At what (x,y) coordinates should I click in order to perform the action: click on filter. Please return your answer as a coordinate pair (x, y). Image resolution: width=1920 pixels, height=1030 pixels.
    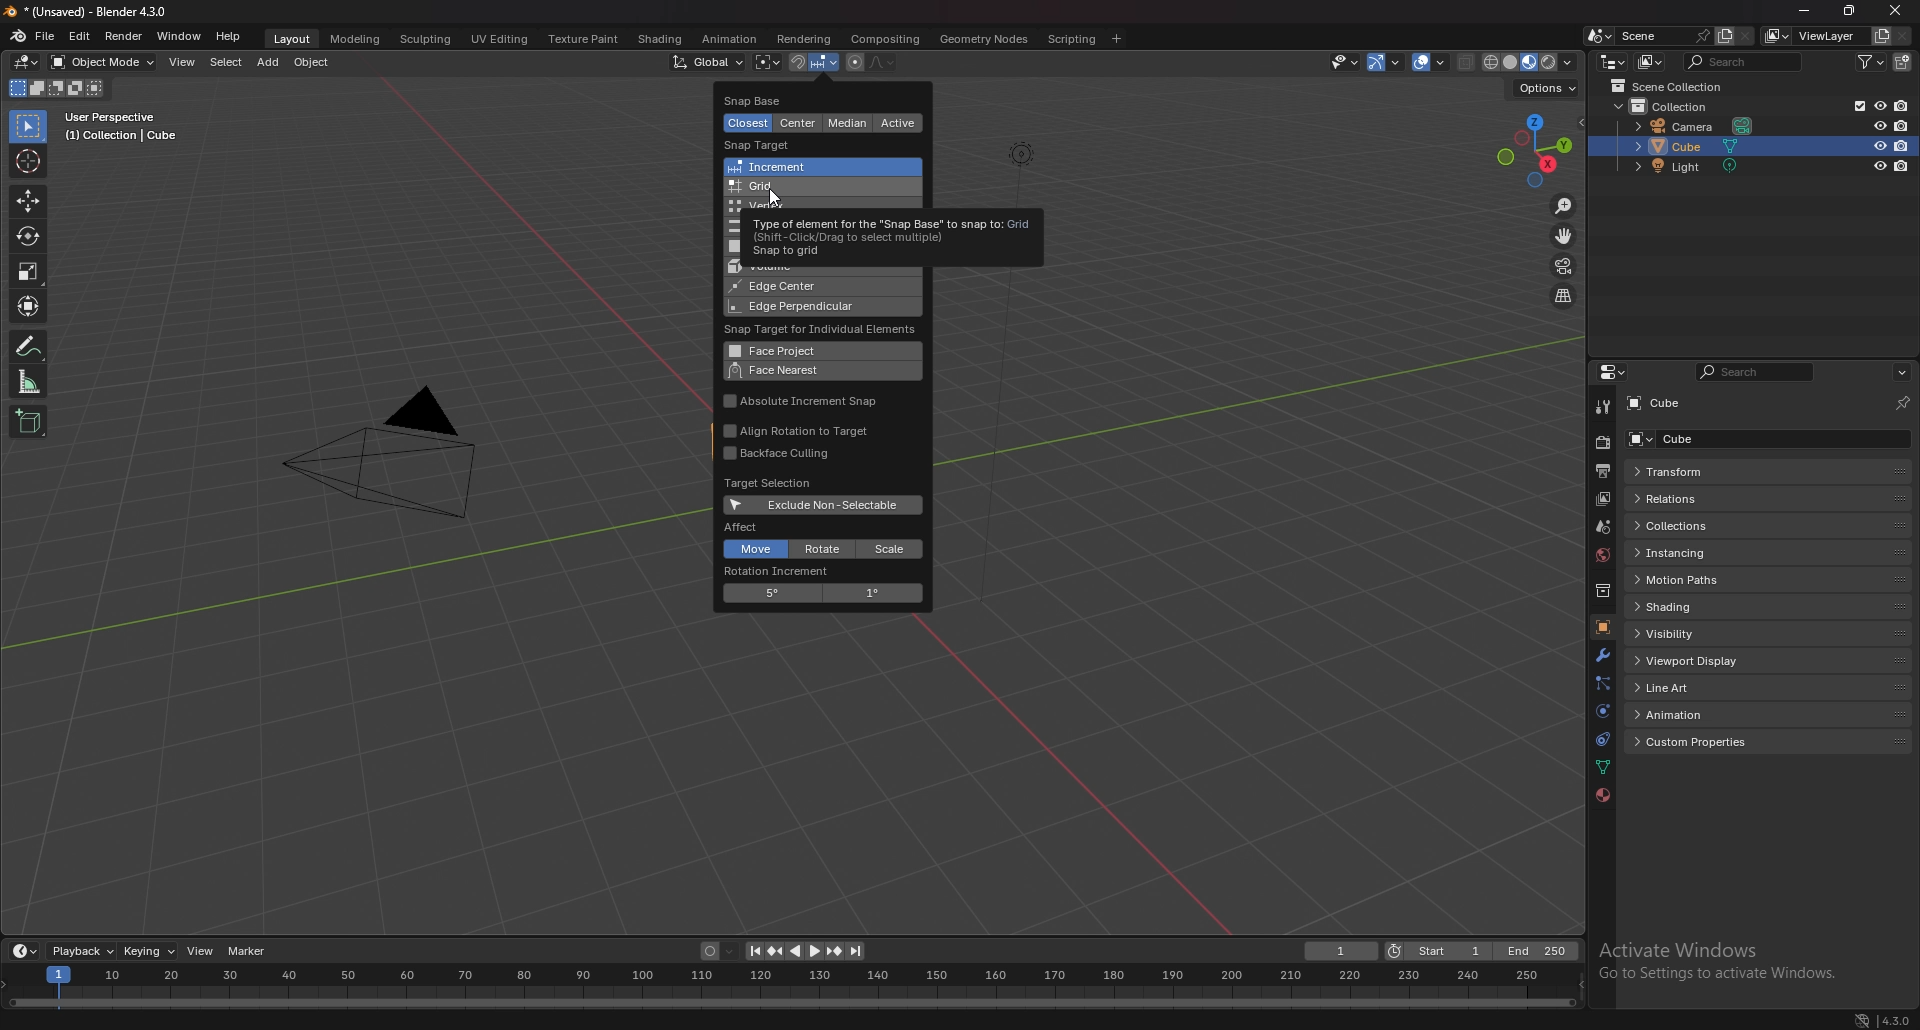
    Looking at the image, I should click on (1871, 61).